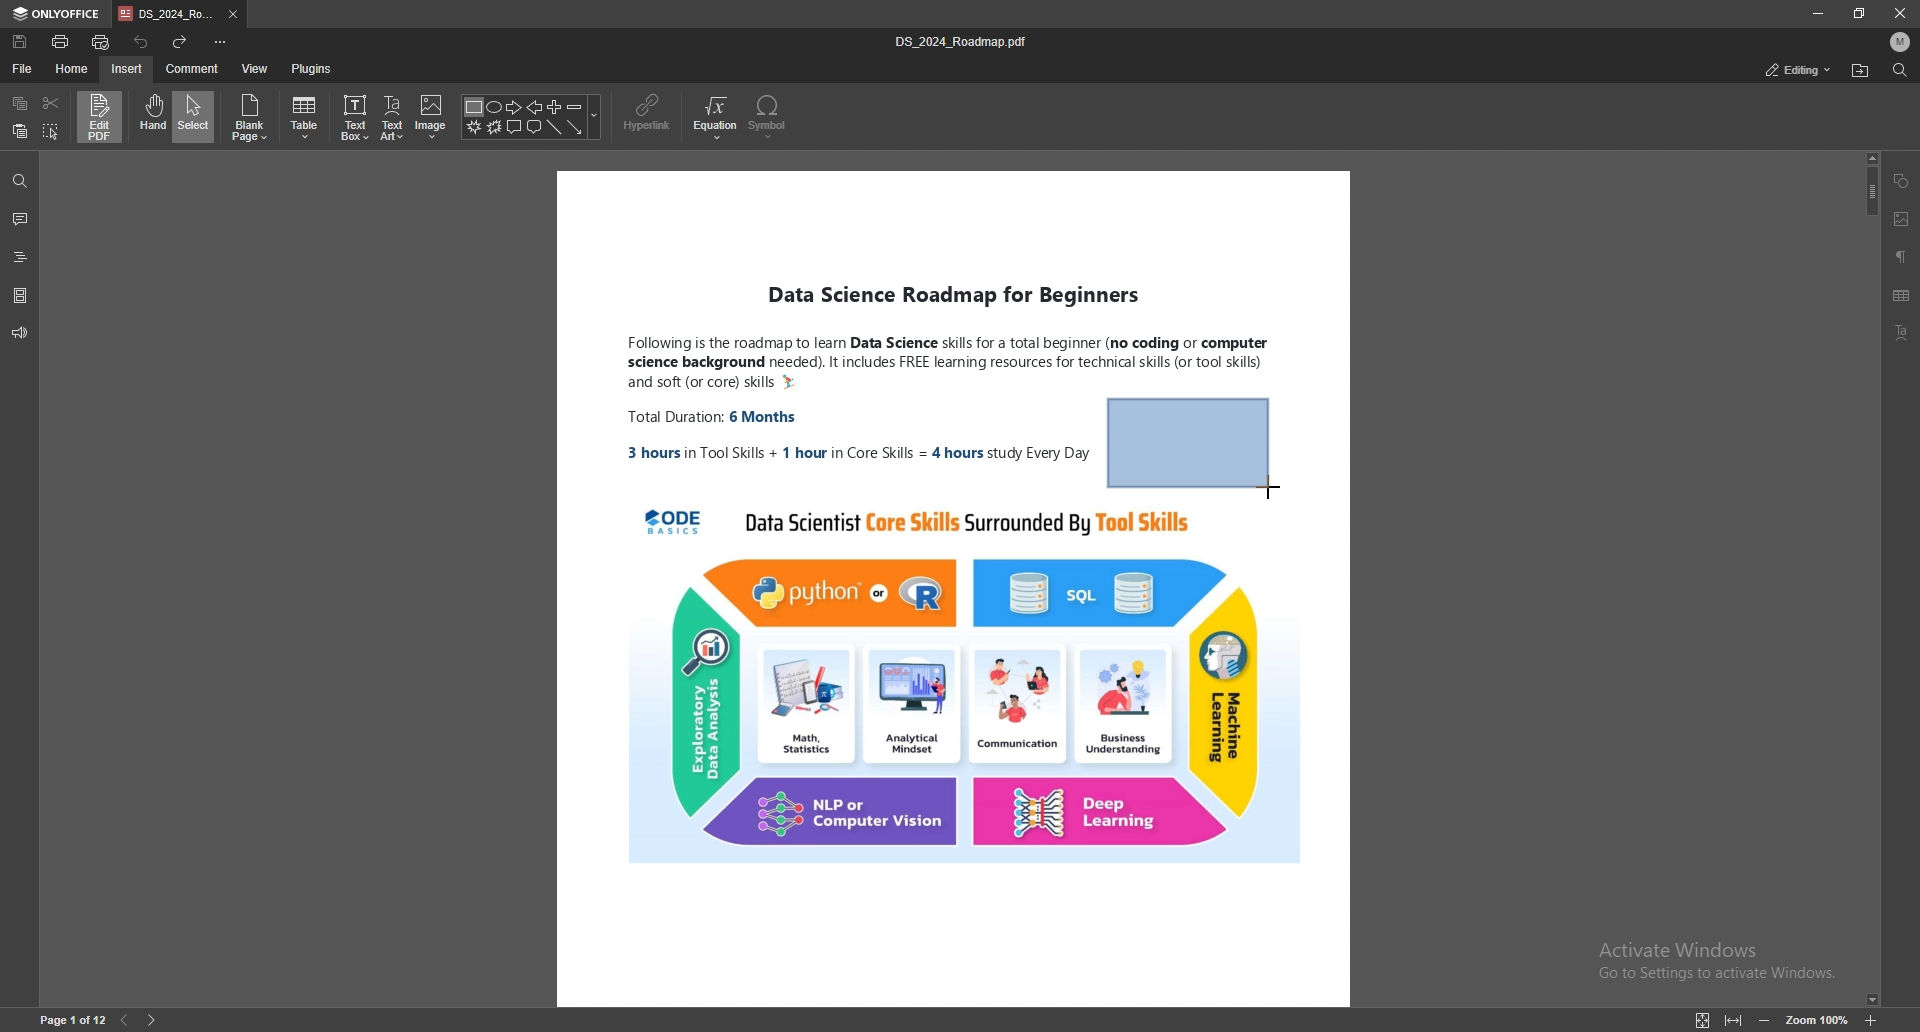 The image size is (1920, 1032). Describe the element at coordinates (21, 219) in the screenshot. I see `comment` at that location.